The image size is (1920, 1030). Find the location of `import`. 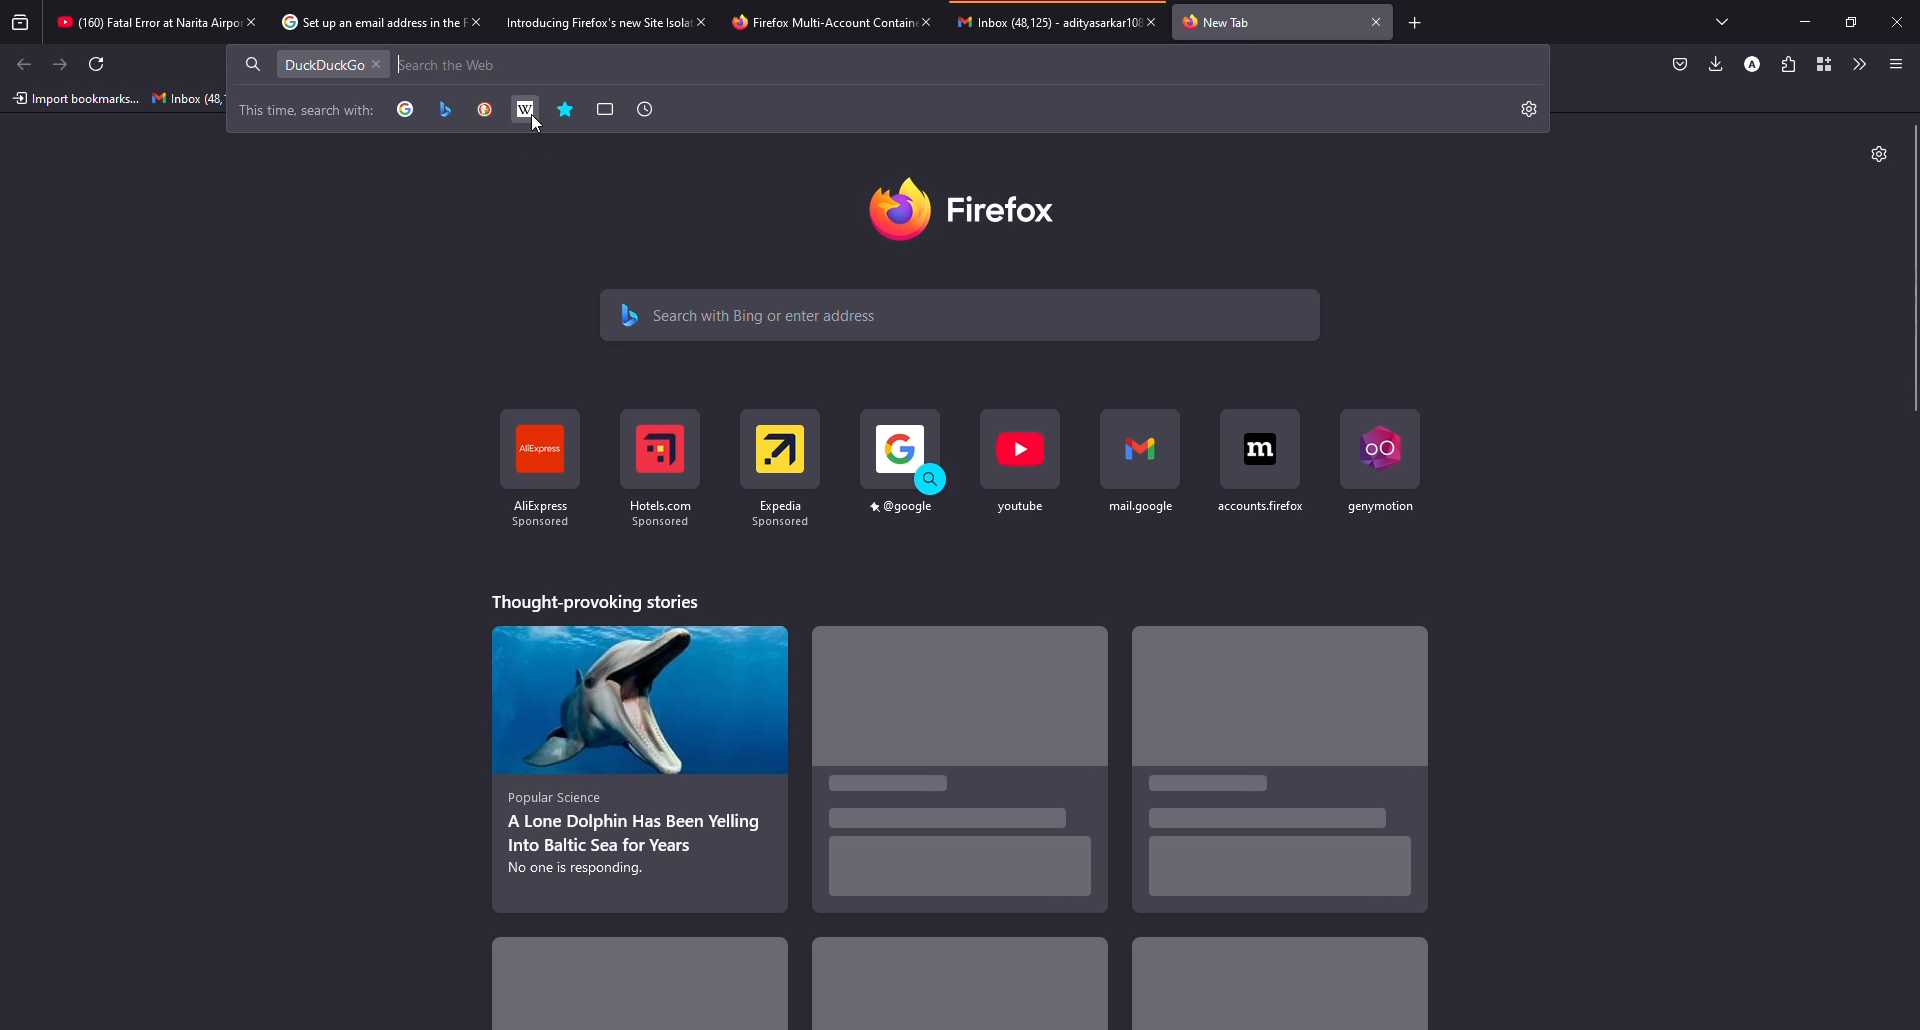

import is located at coordinates (74, 100).